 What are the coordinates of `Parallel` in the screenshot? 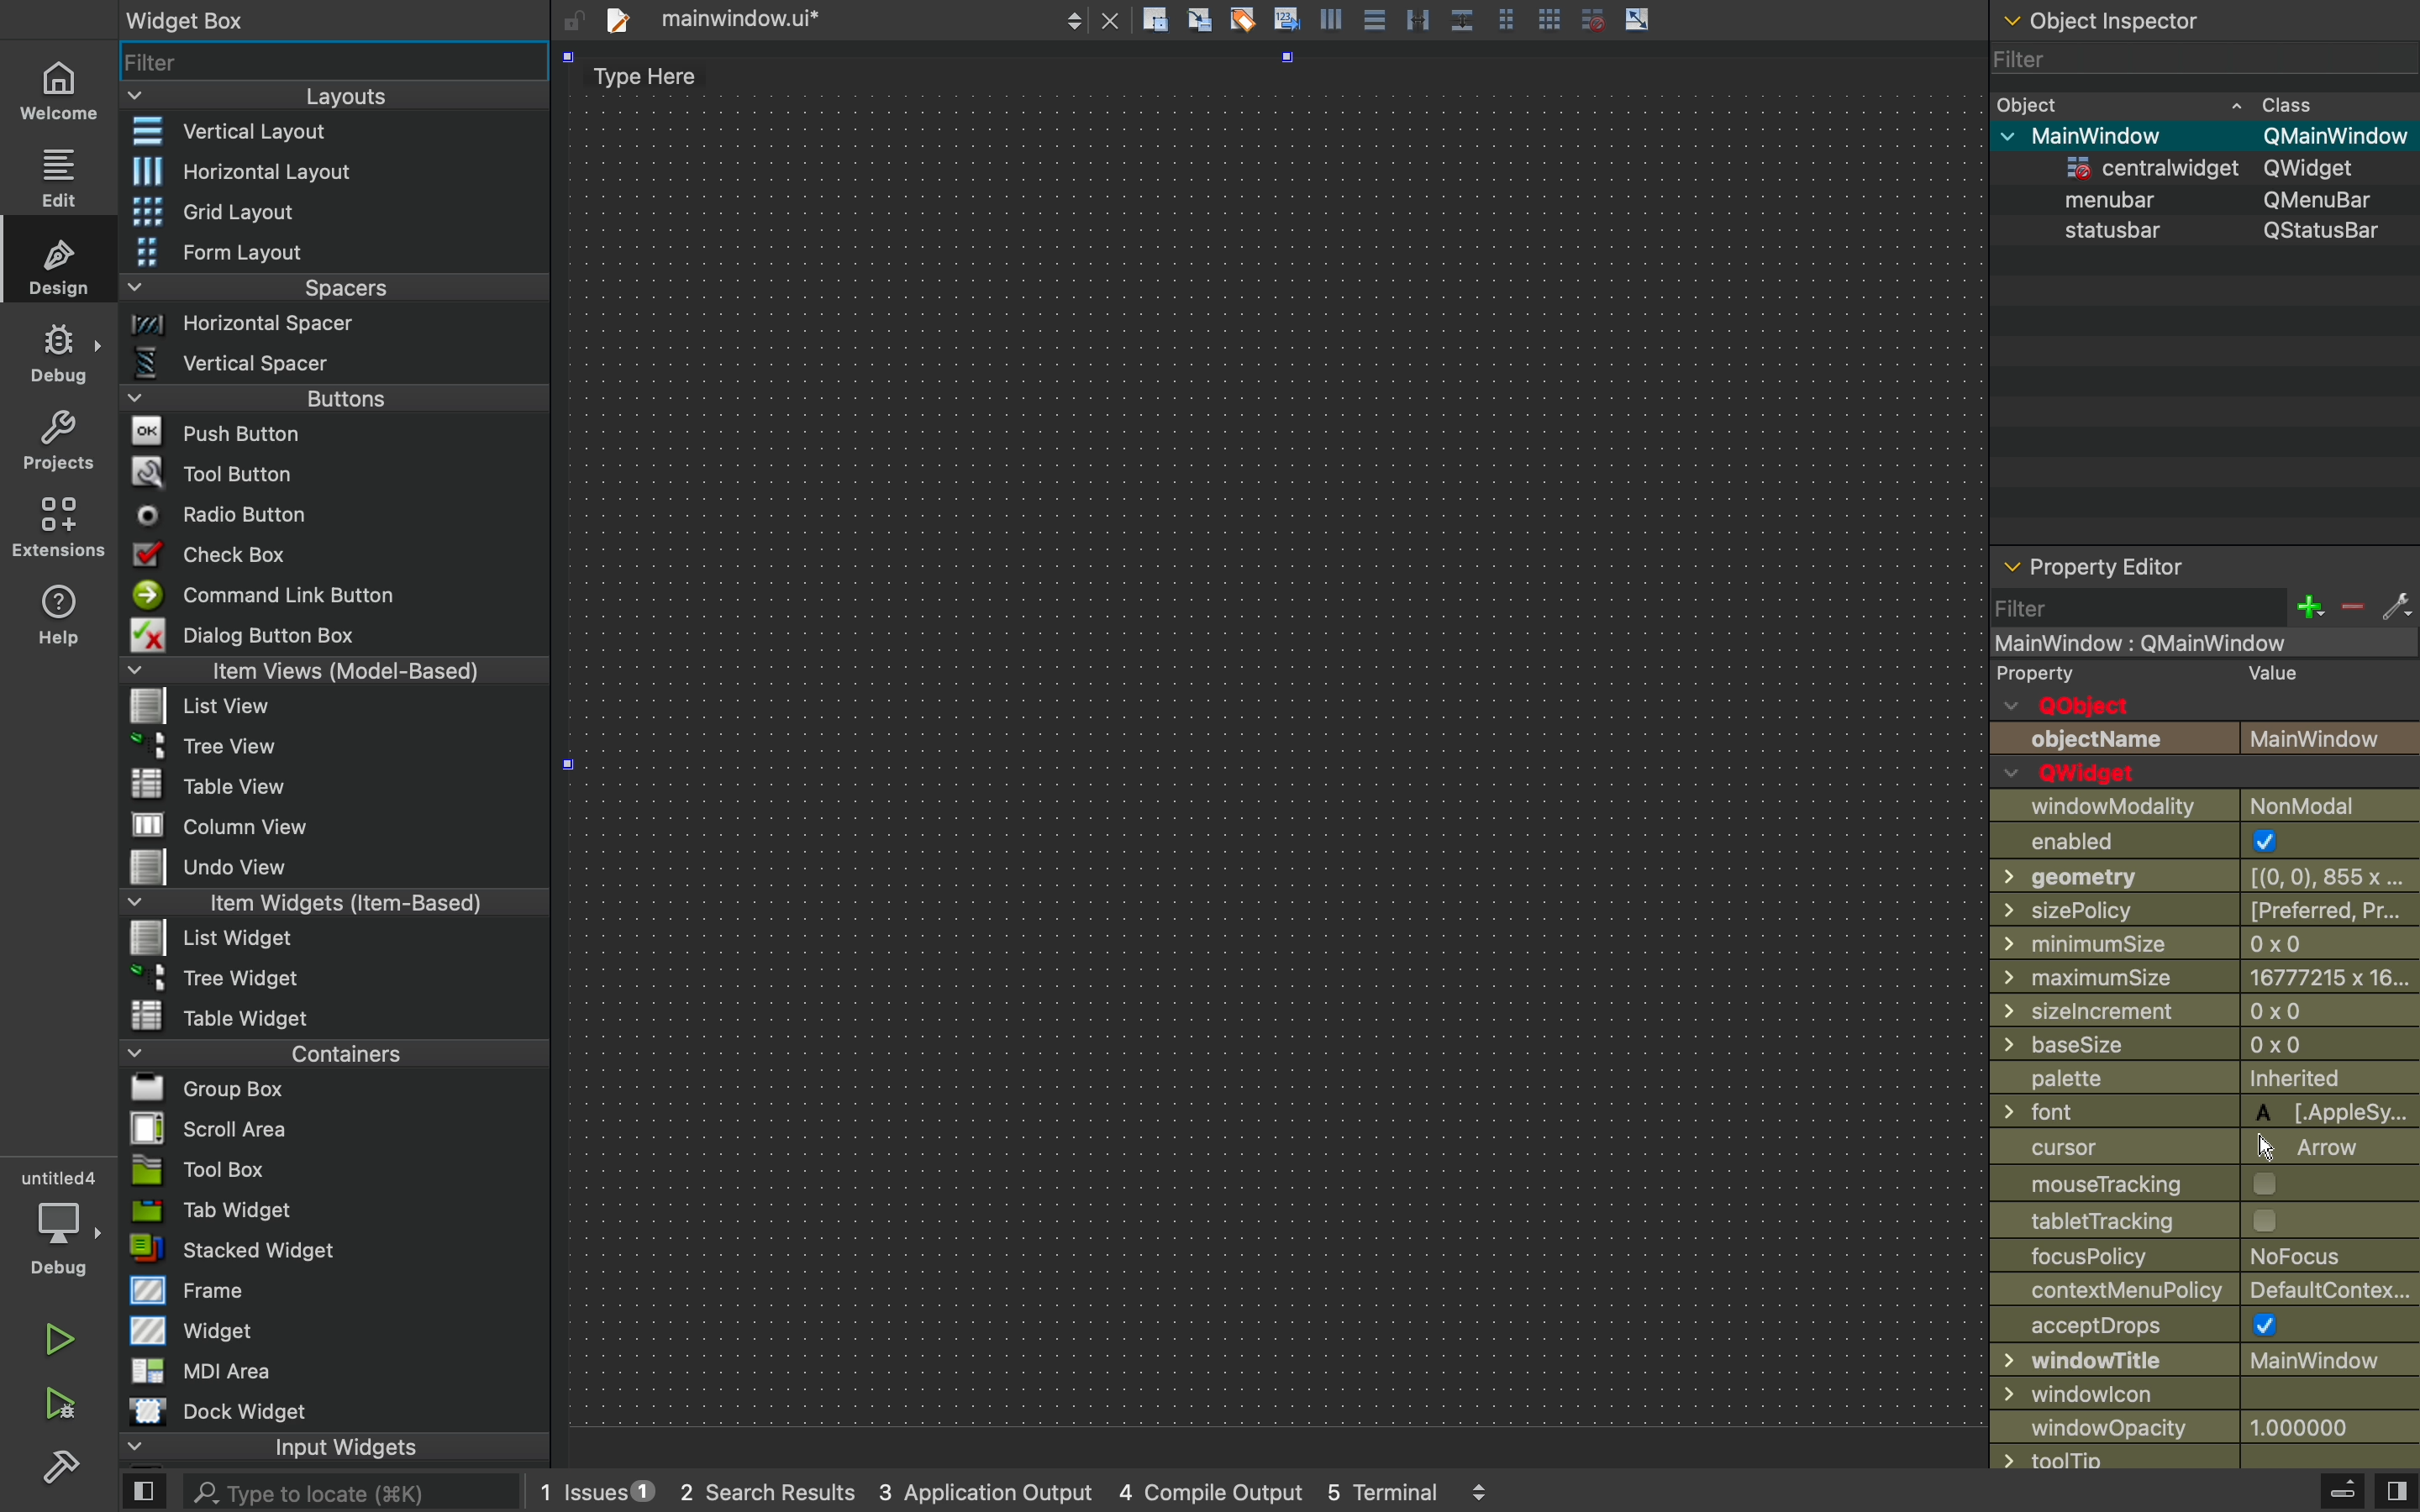 It's located at (1422, 19).